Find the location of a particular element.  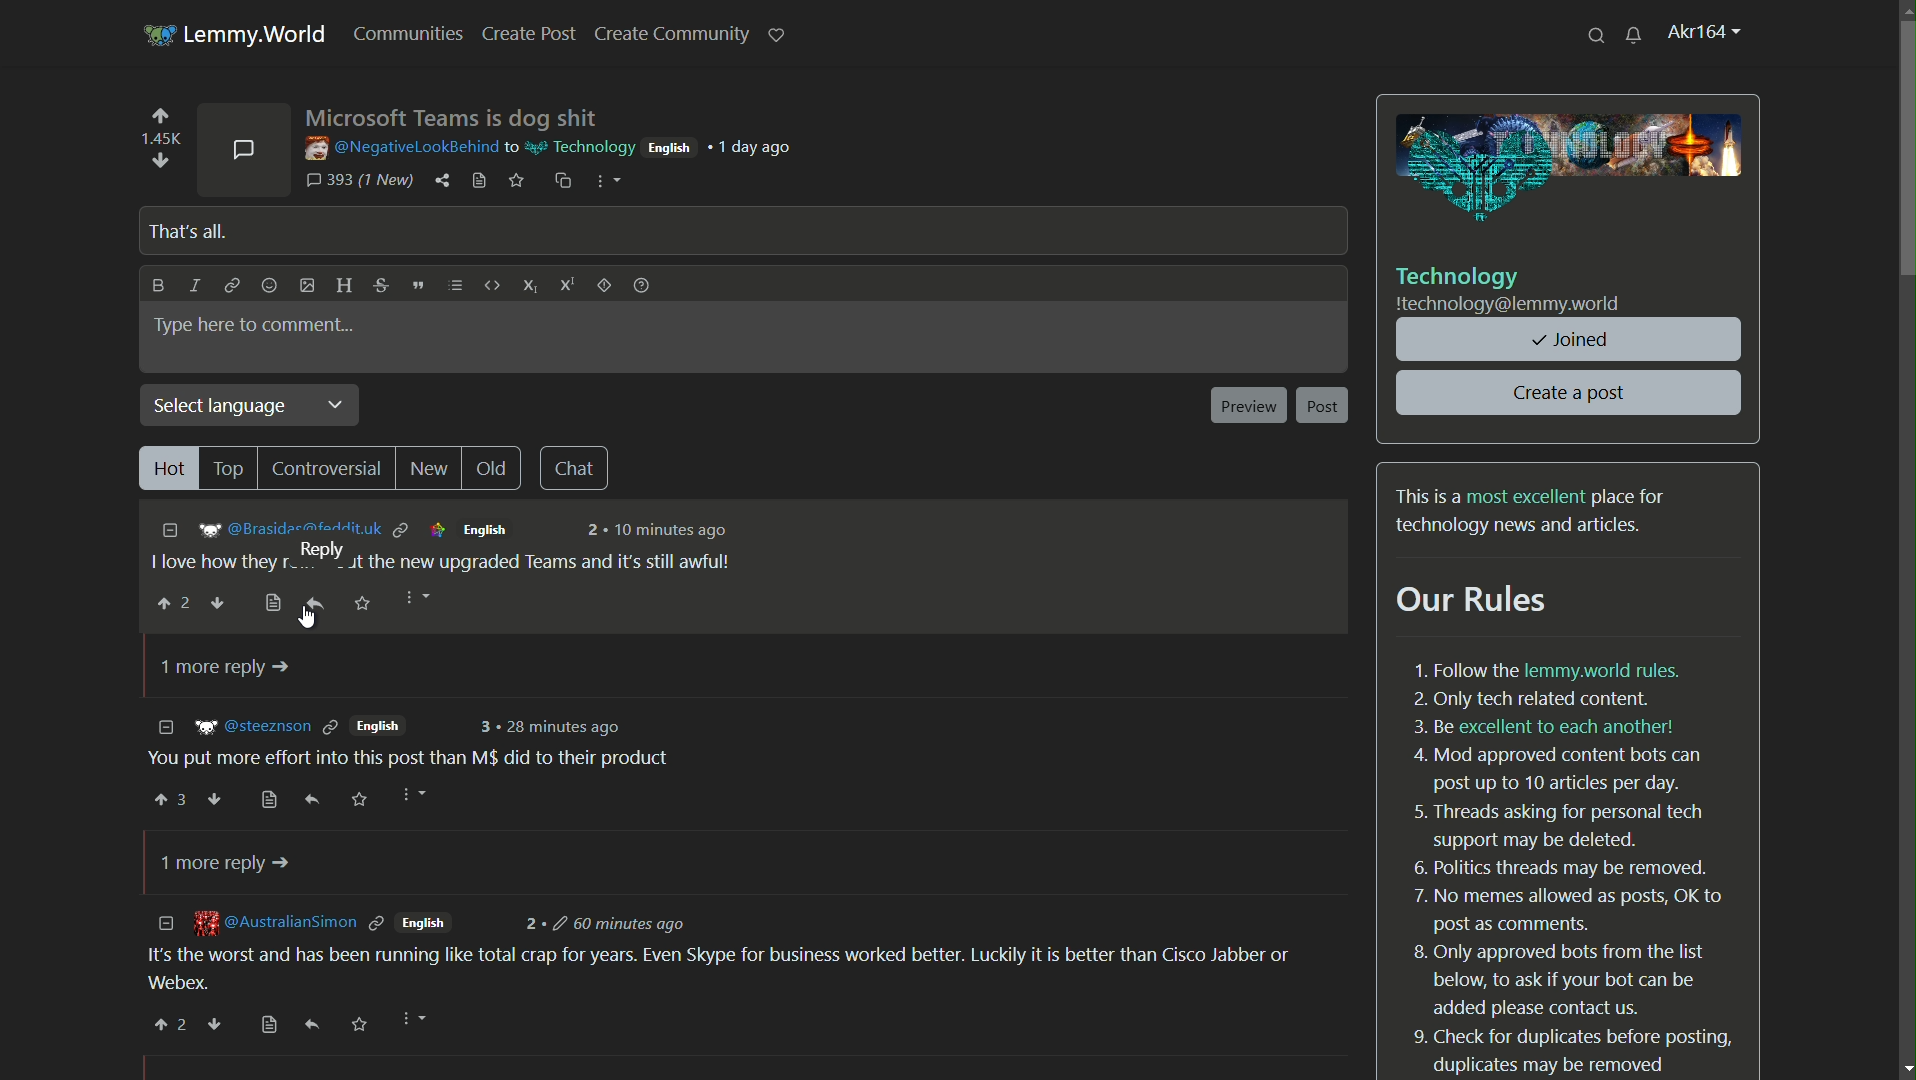

copy is located at coordinates (561, 180).